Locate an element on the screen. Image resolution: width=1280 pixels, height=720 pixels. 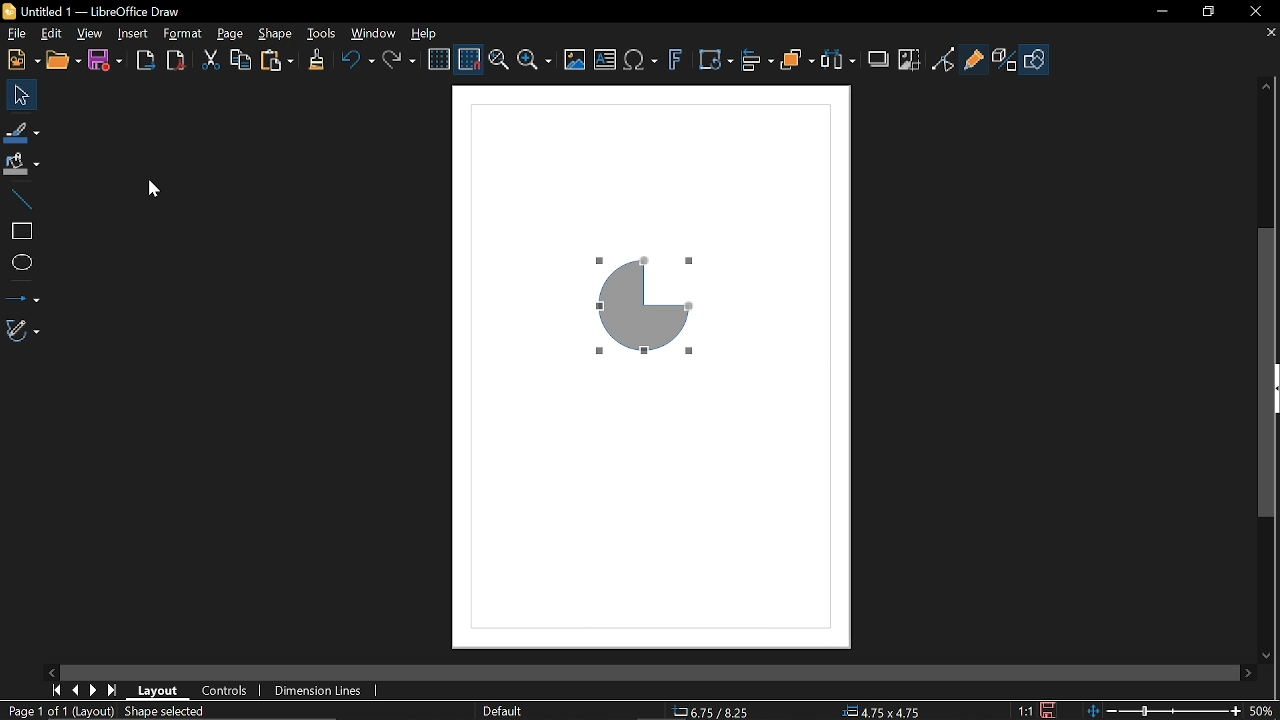
First page is located at coordinates (58, 690).